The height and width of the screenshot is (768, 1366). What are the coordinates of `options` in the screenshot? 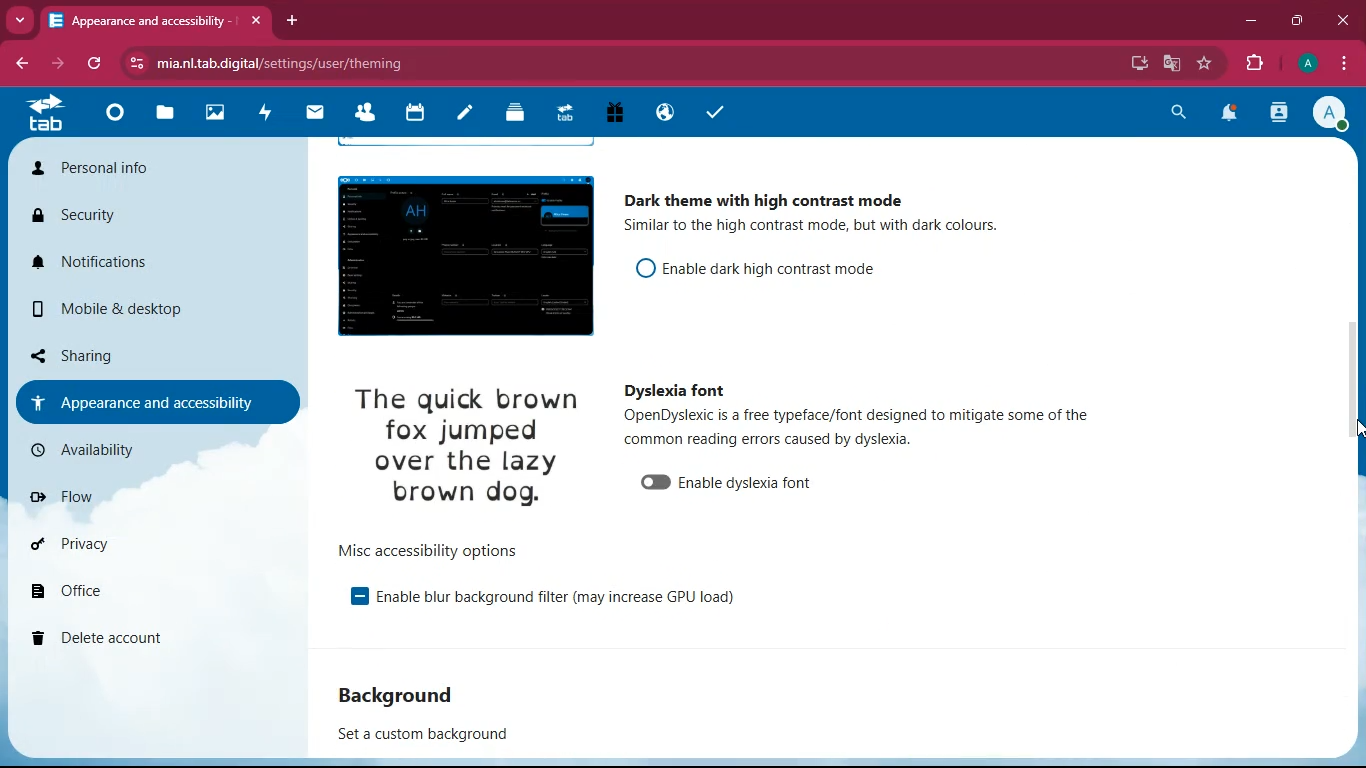 It's located at (430, 550).